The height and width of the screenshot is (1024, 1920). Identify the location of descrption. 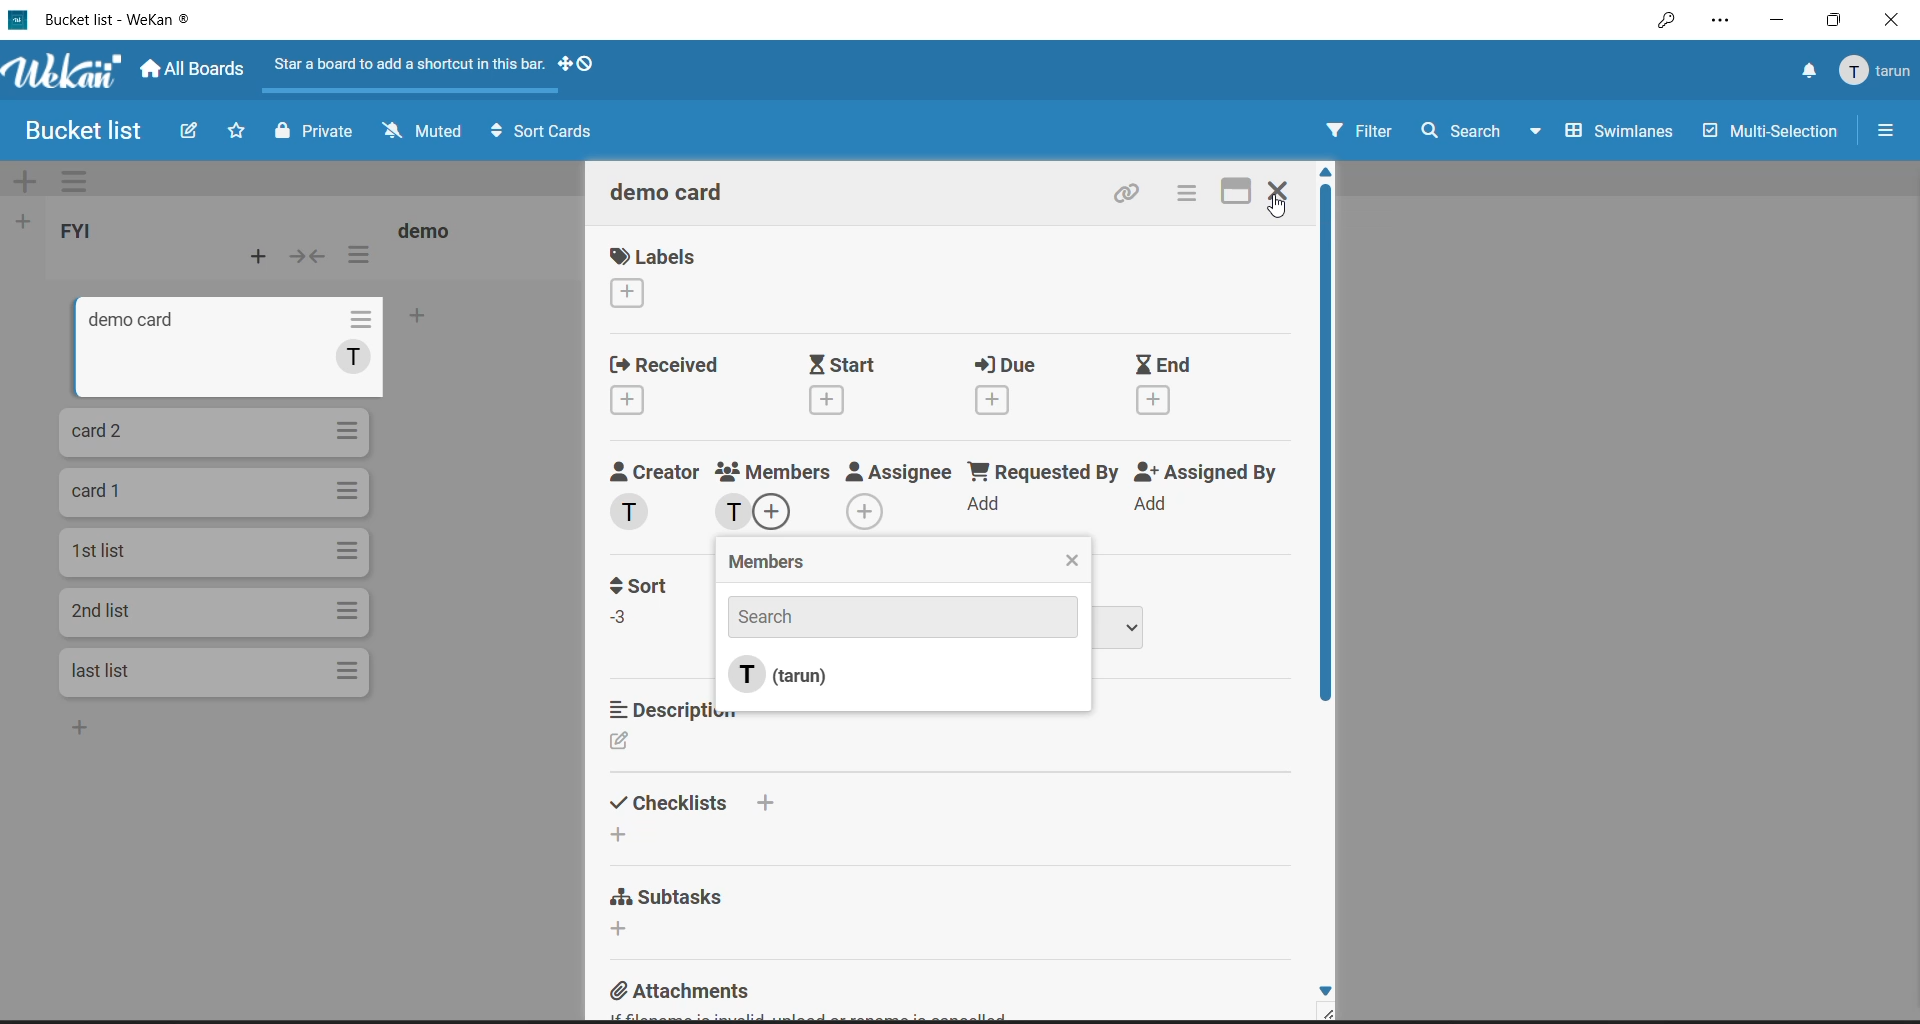
(688, 711).